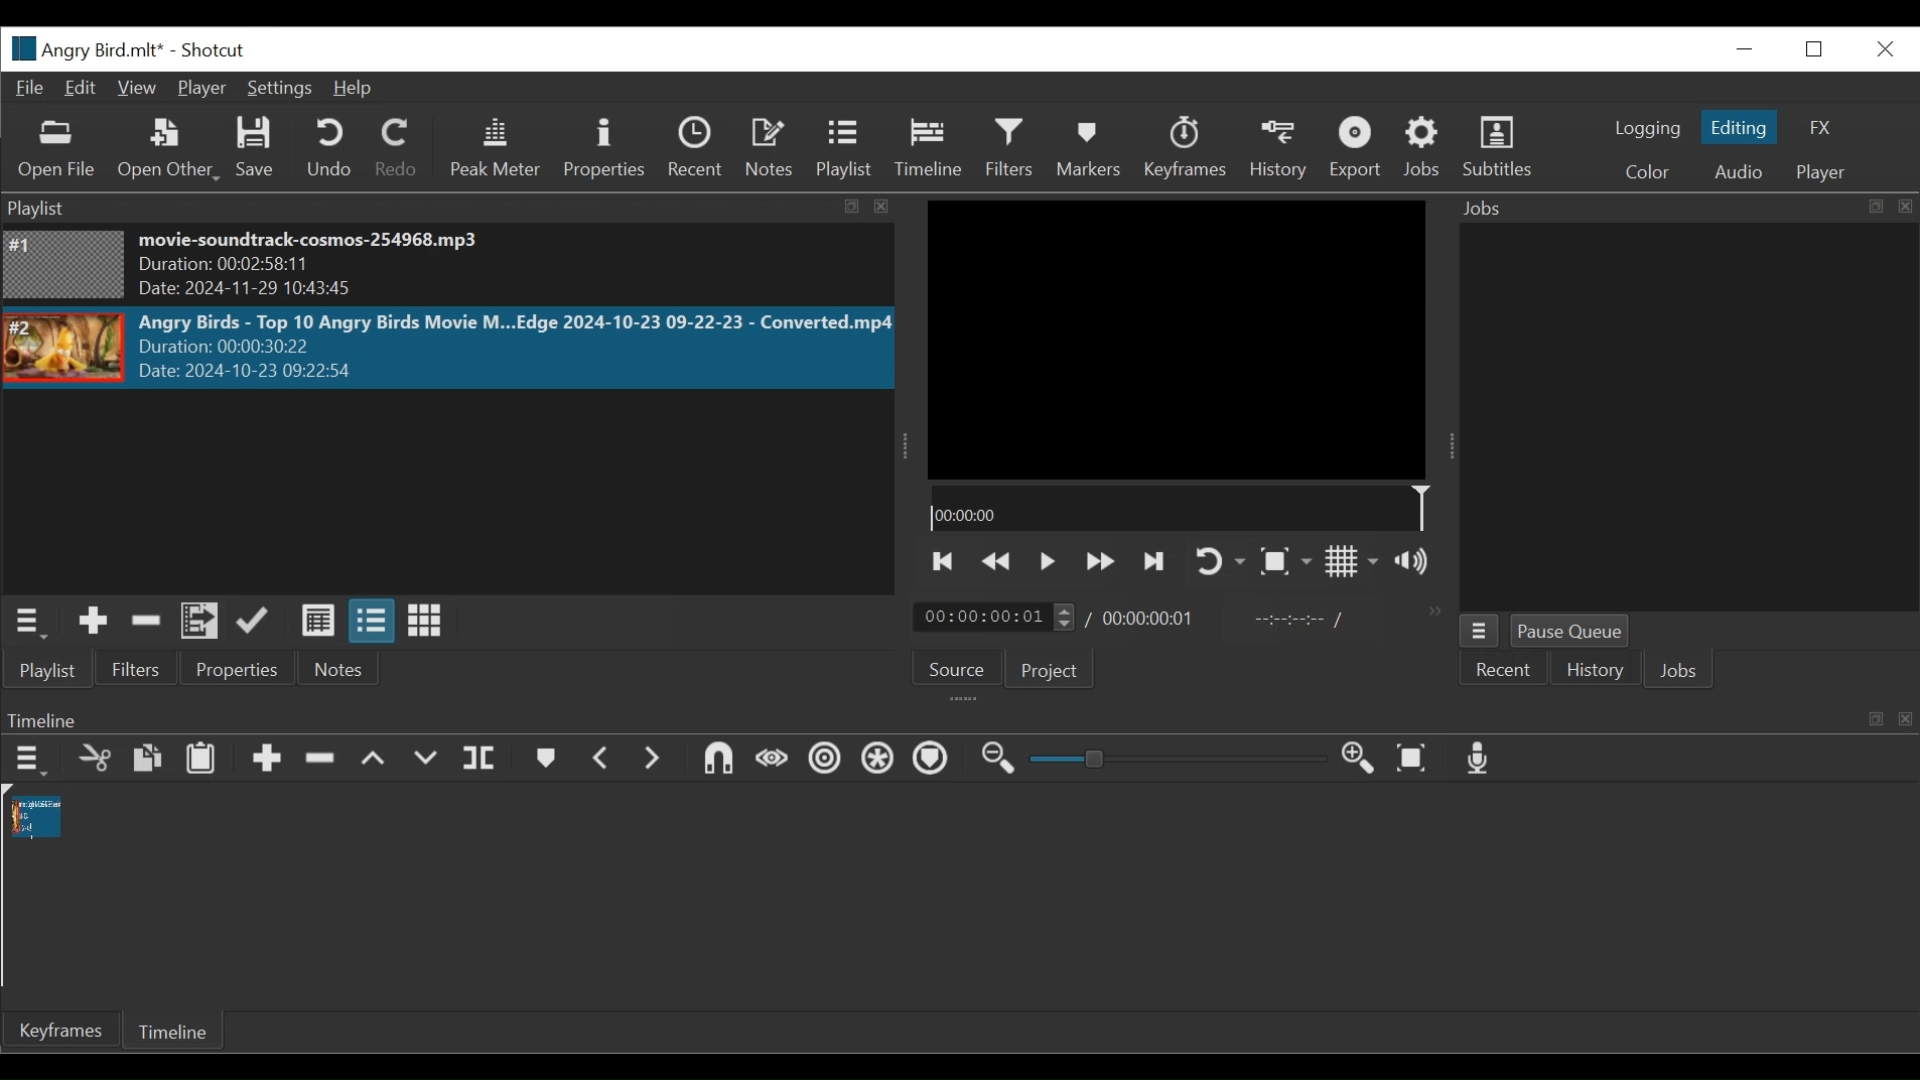 The width and height of the screenshot is (1920, 1080). Describe the element at coordinates (337, 670) in the screenshot. I see `Notes` at that location.